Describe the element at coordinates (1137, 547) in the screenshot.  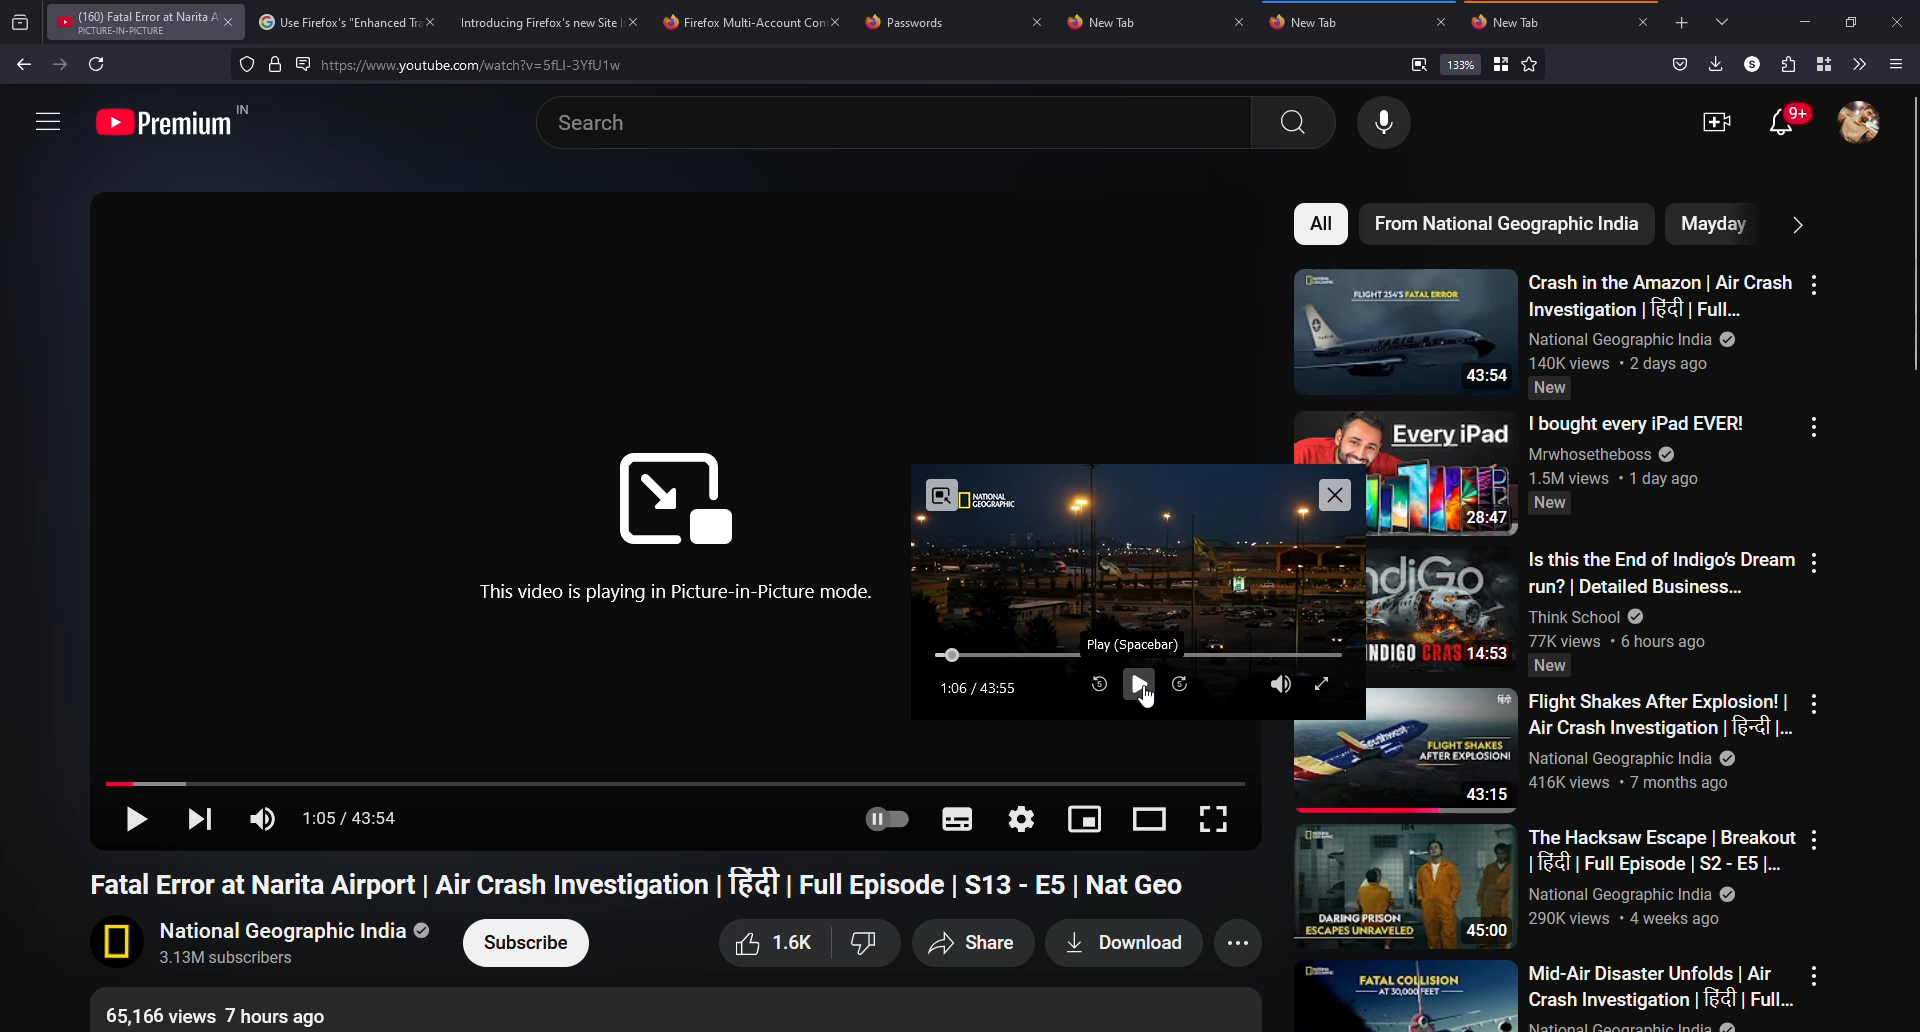
I see `Video preview` at that location.